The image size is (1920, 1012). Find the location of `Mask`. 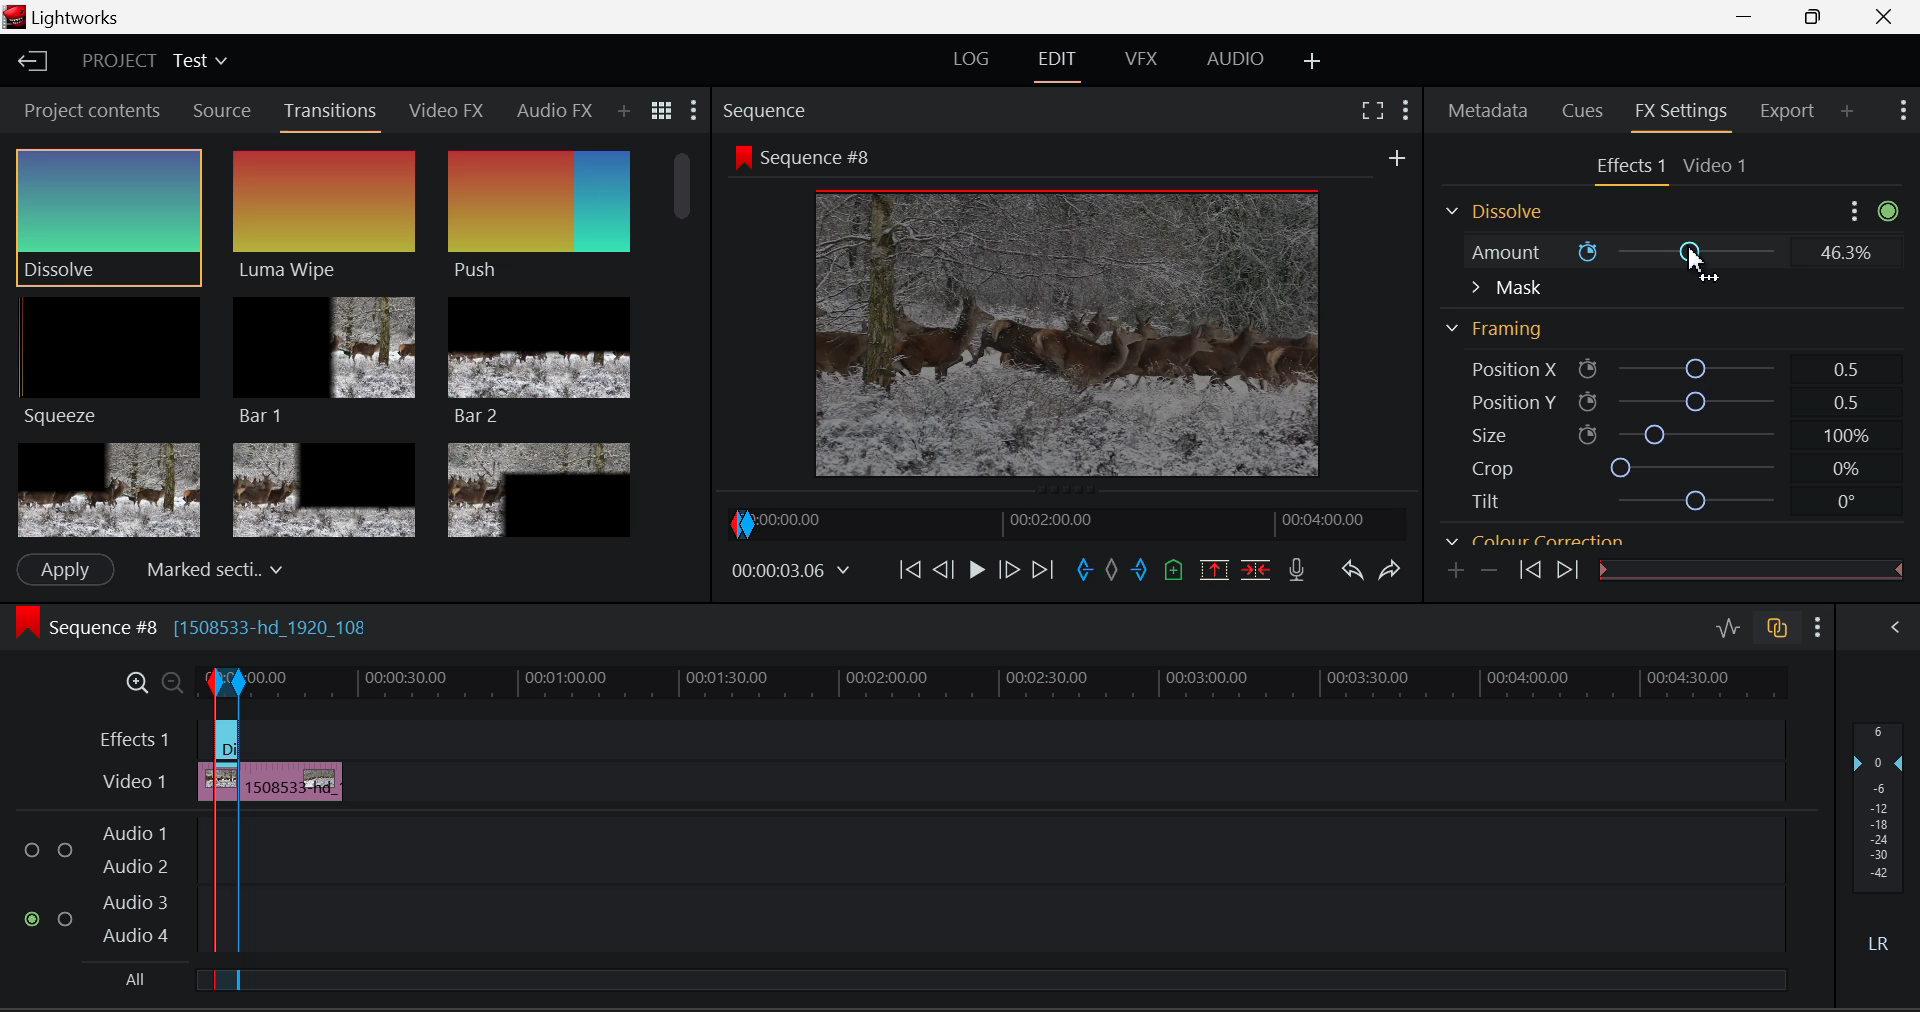

Mask is located at coordinates (1506, 288).